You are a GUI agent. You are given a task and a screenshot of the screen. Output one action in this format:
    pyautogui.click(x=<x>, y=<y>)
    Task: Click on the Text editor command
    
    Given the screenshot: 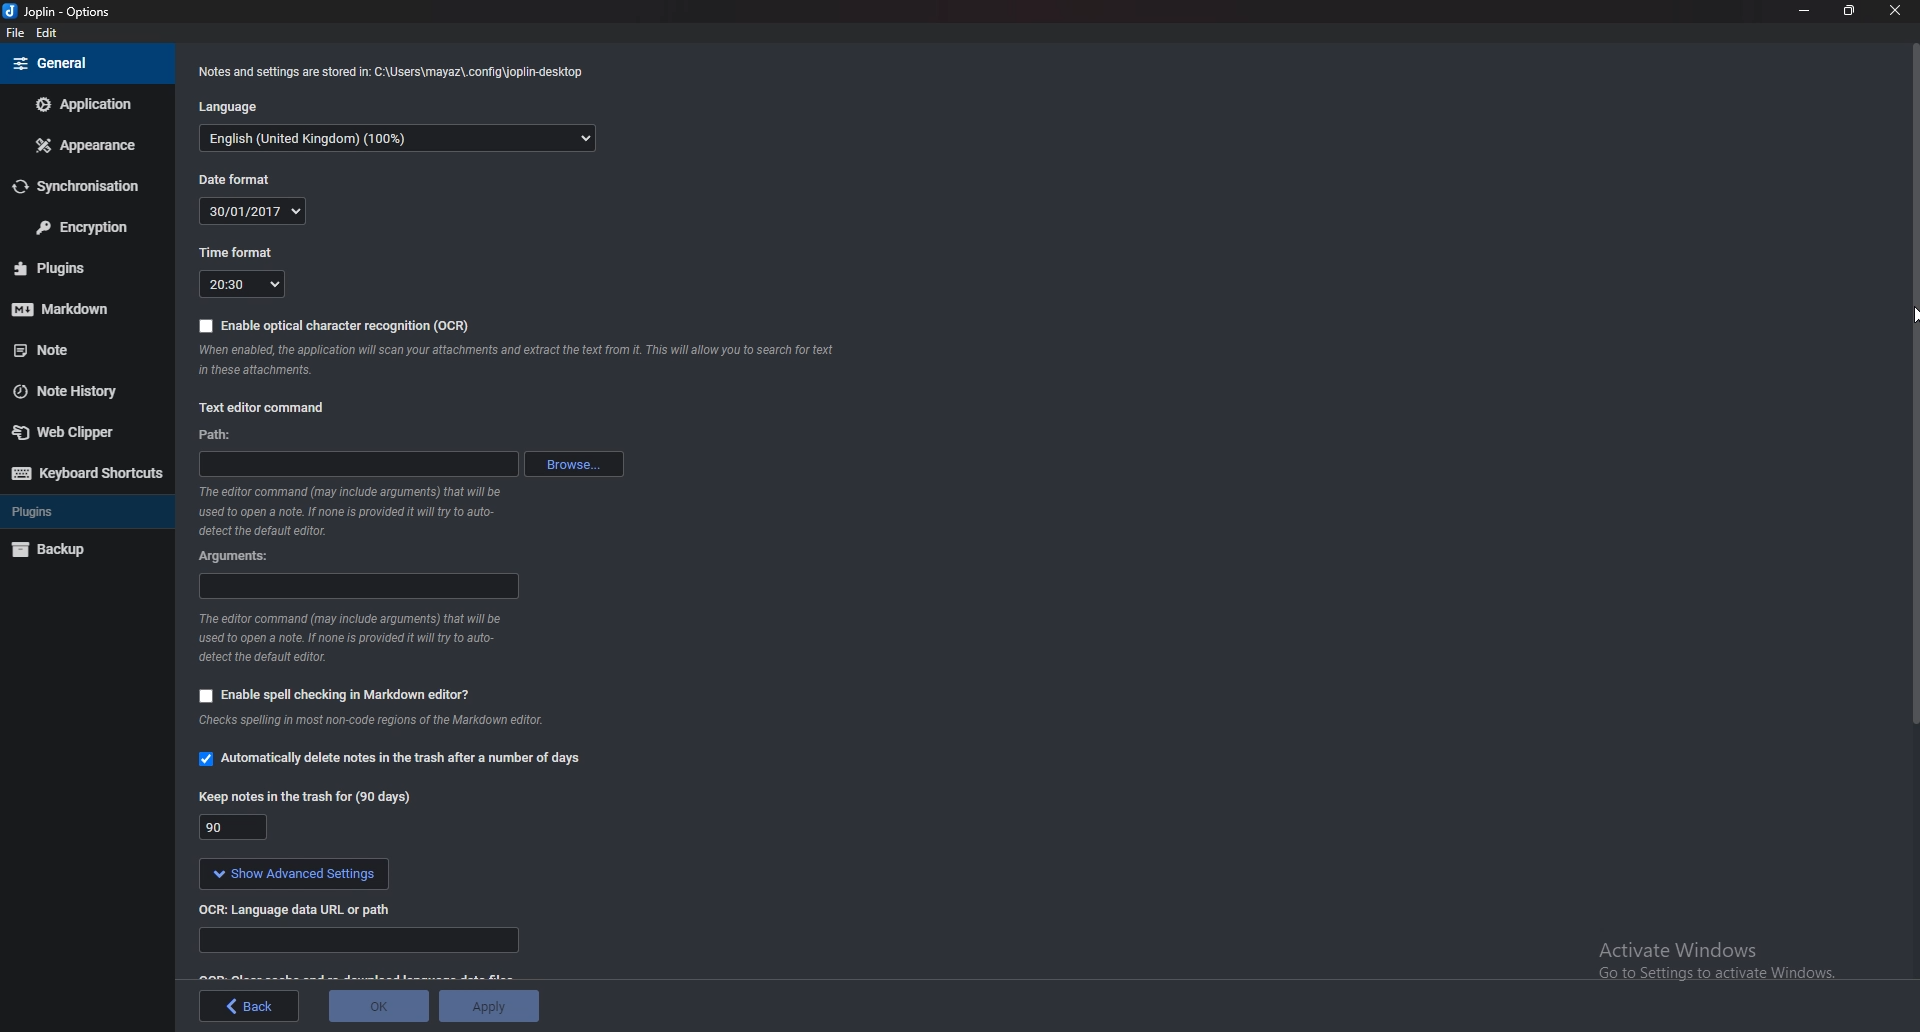 What is the action you would take?
    pyautogui.click(x=276, y=405)
    